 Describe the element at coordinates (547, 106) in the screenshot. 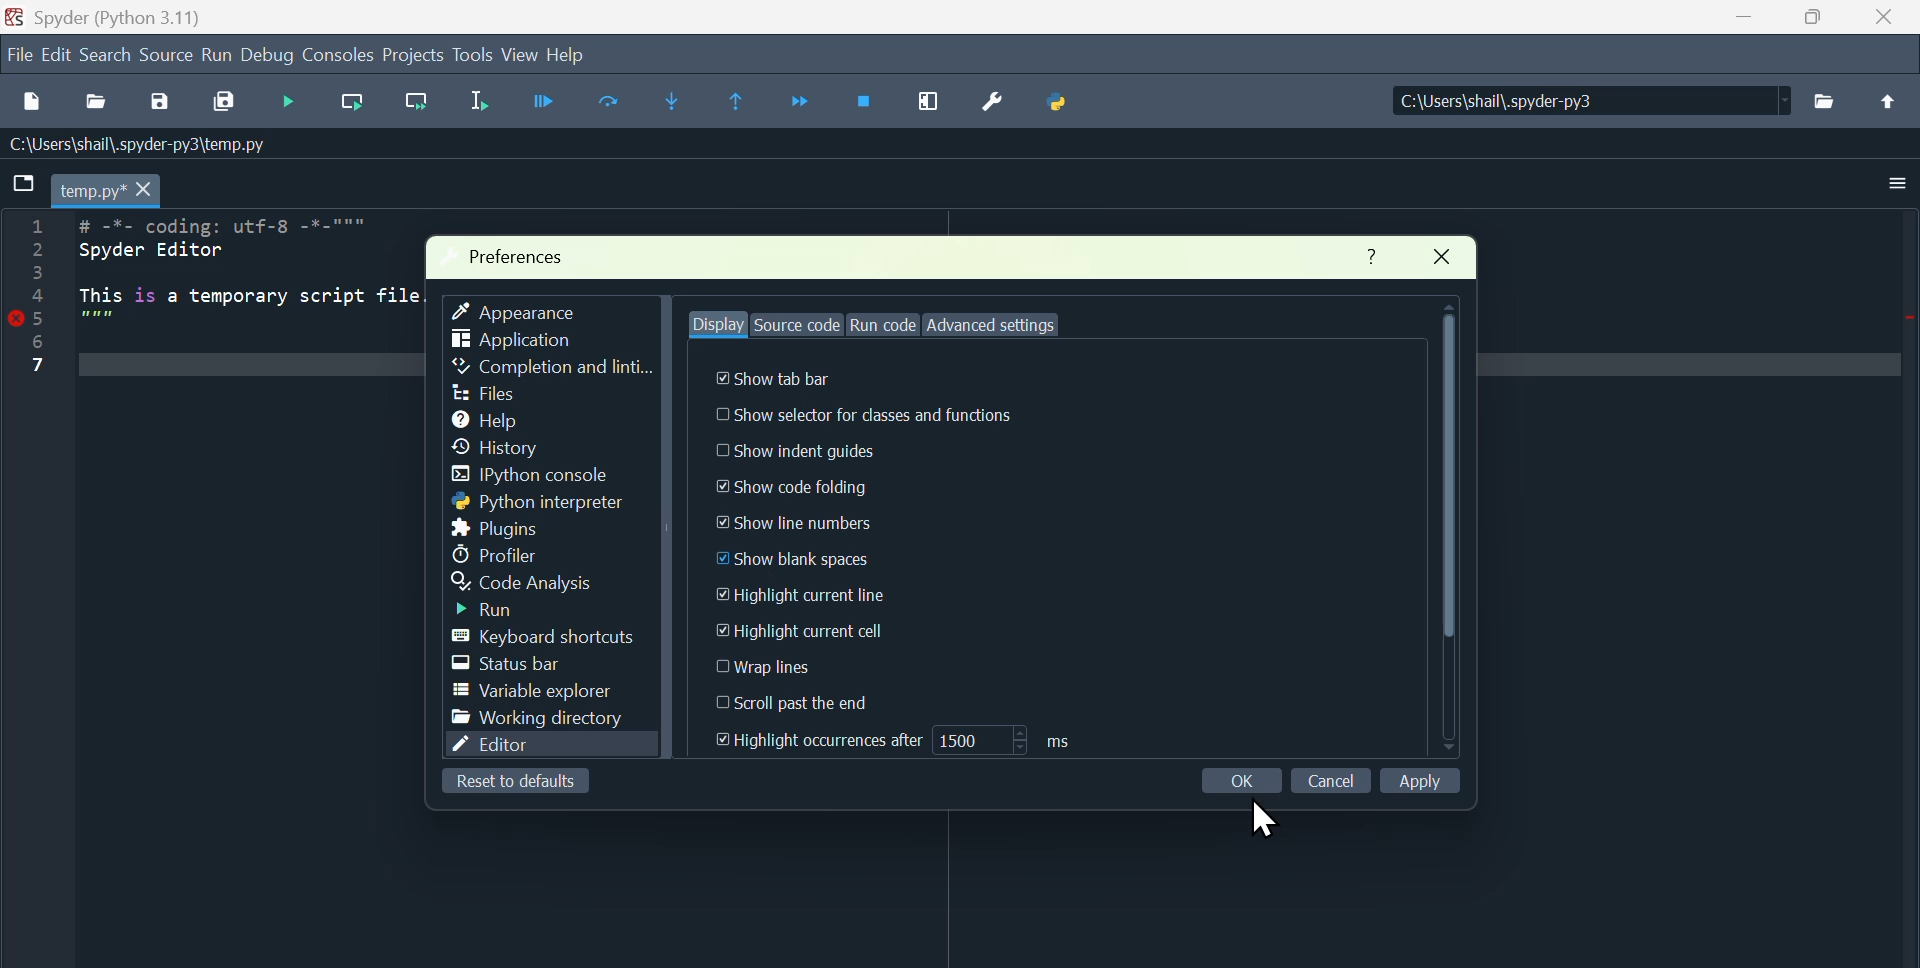

I see `Run file` at that location.